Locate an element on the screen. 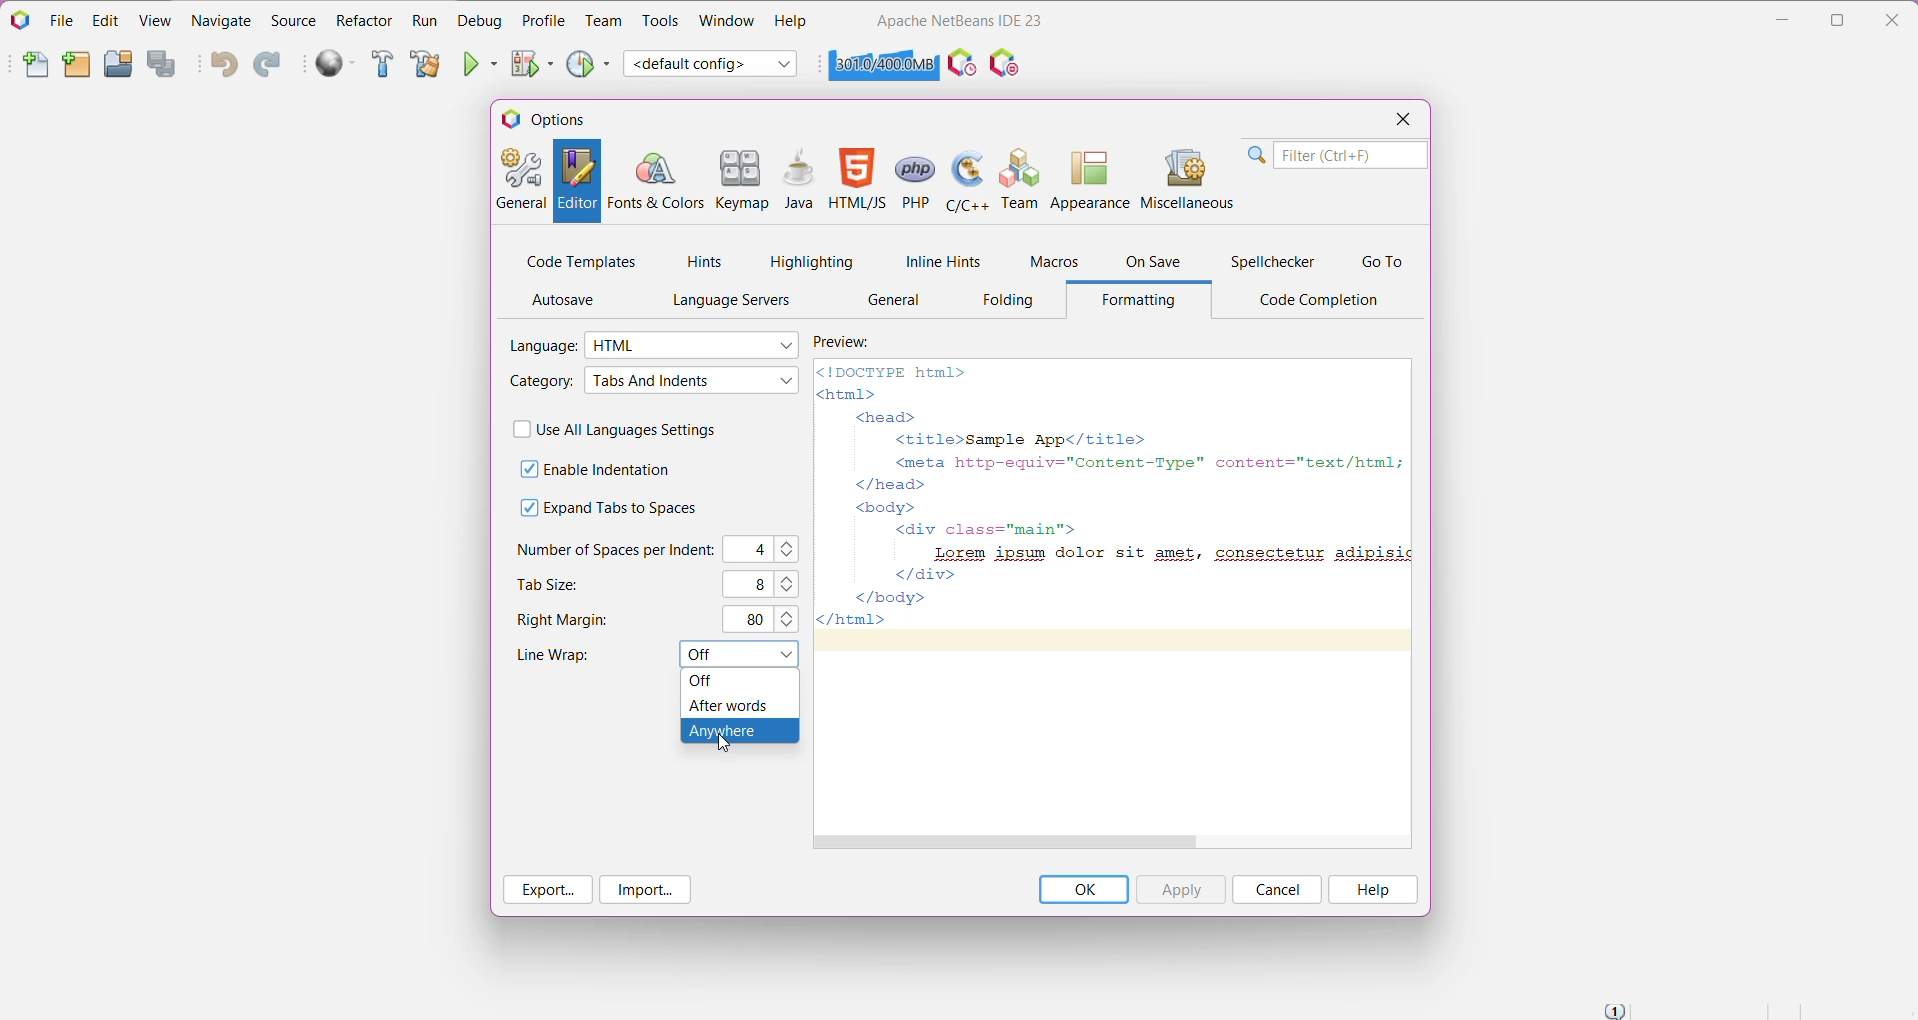 The image size is (1918, 1020). Miscellaneous is located at coordinates (1189, 177).